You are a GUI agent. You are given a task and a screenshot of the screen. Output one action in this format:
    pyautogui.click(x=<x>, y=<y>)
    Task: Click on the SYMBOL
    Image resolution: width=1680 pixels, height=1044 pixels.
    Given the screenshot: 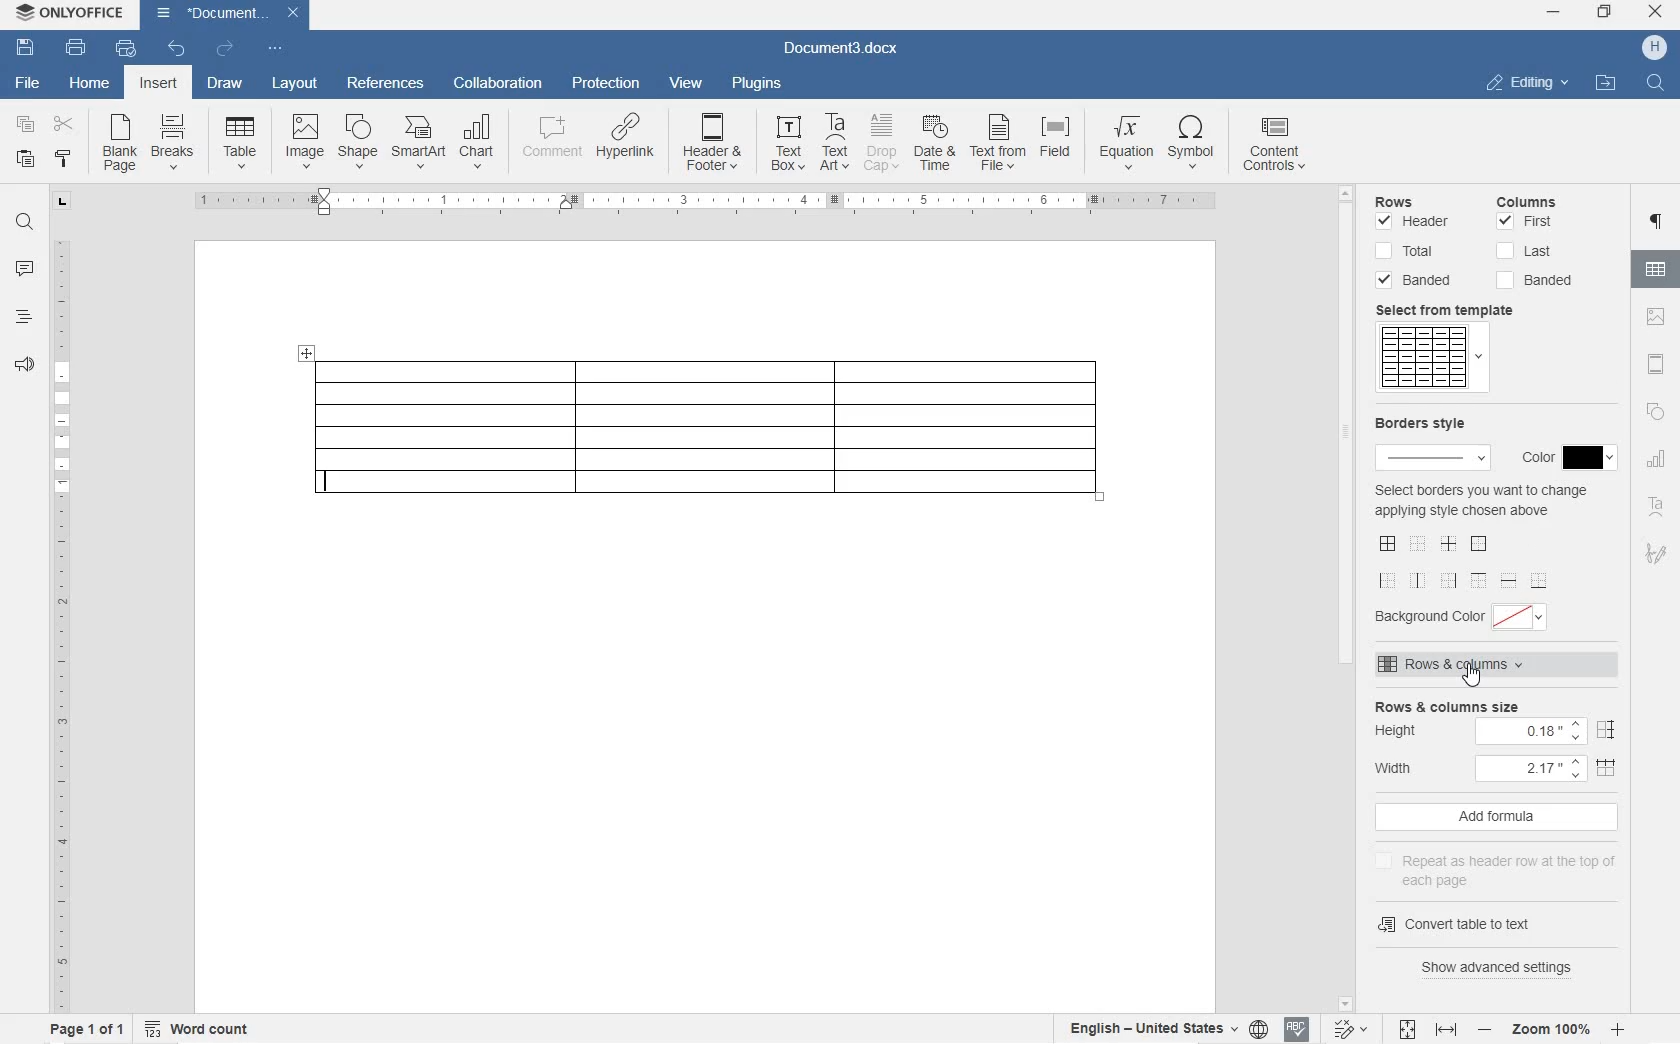 What is the action you would take?
    pyautogui.click(x=1191, y=145)
    